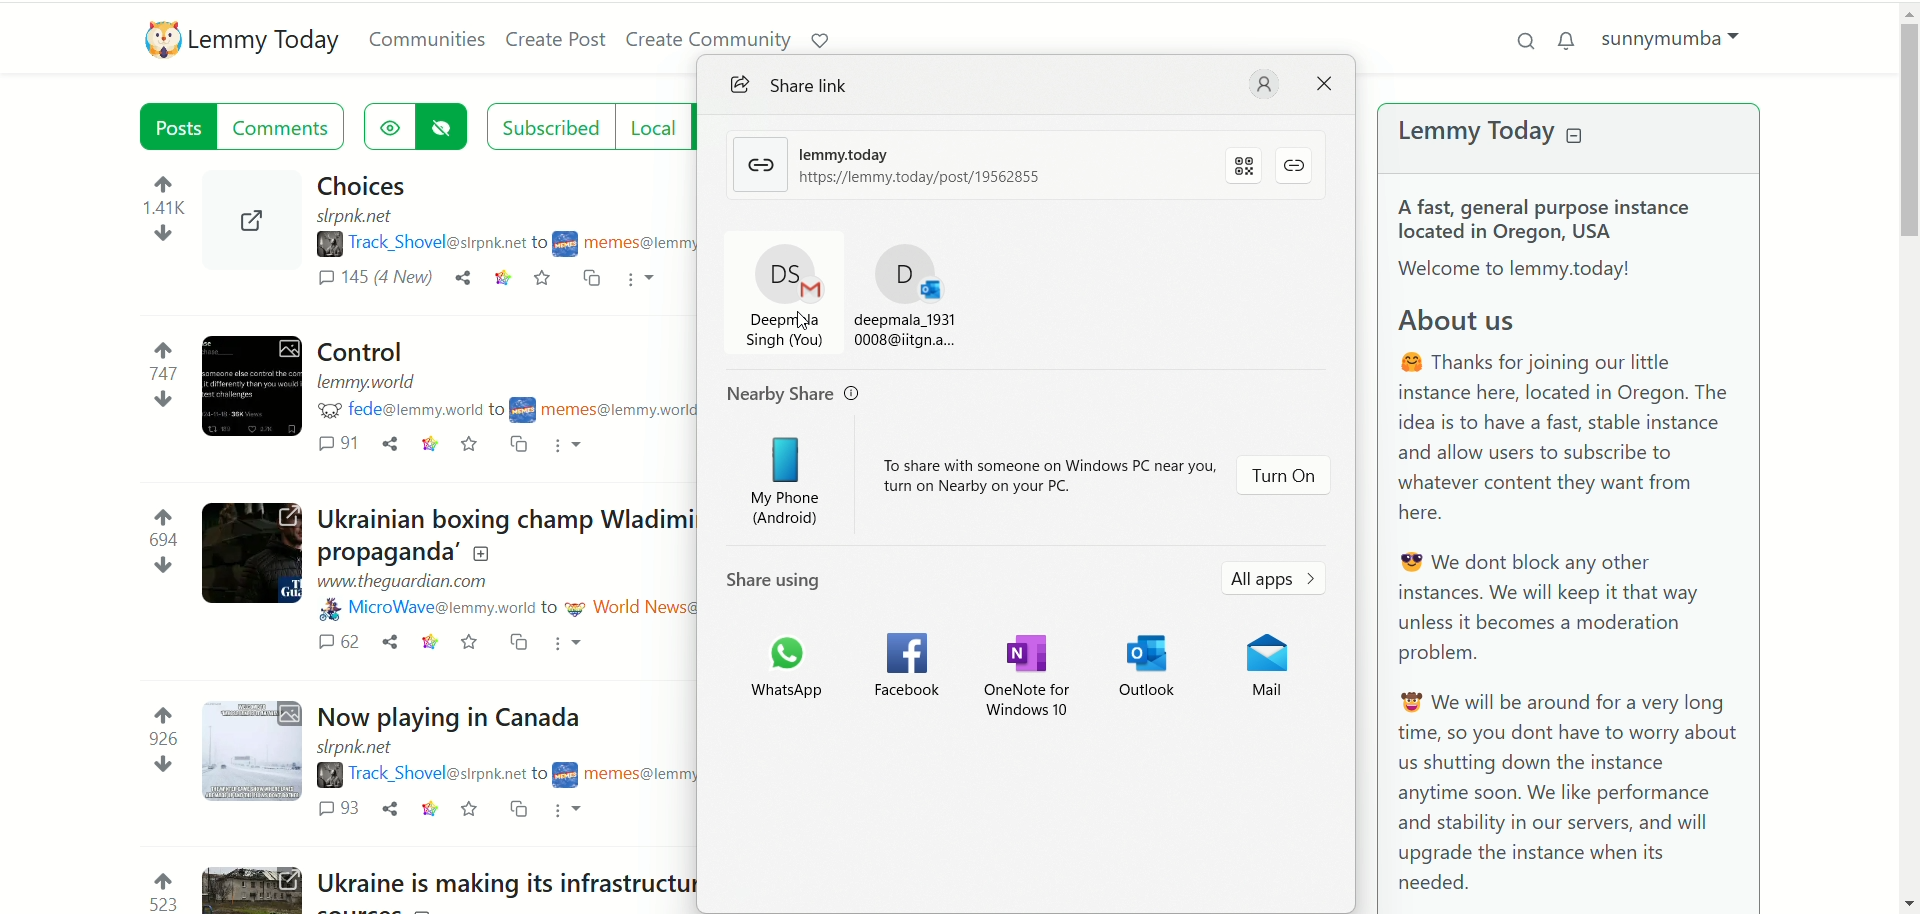 This screenshot has height=914, width=1920. What do you see at coordinates (1037, 475) in the screenshot?
I see `To share with someone on Windows PC near you,
: turn on Nearby on your PC.` at bounding box center [1037, 475].